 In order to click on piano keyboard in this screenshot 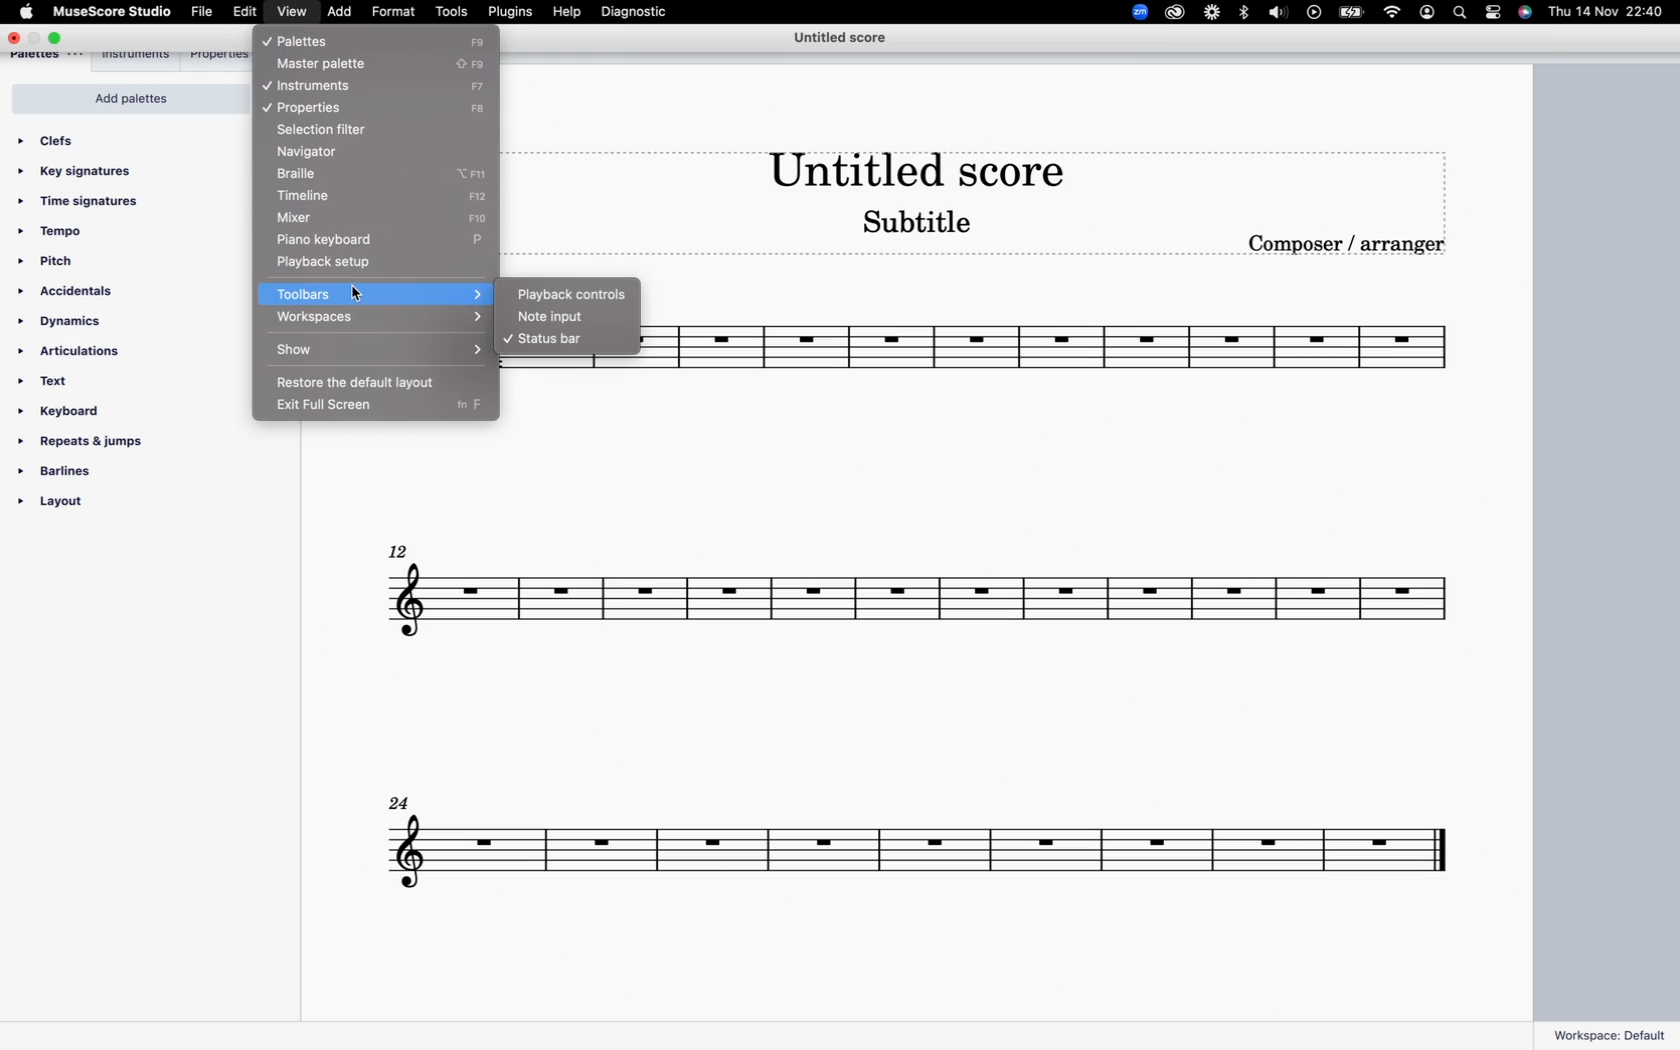, I will do `click(363, 239)`.